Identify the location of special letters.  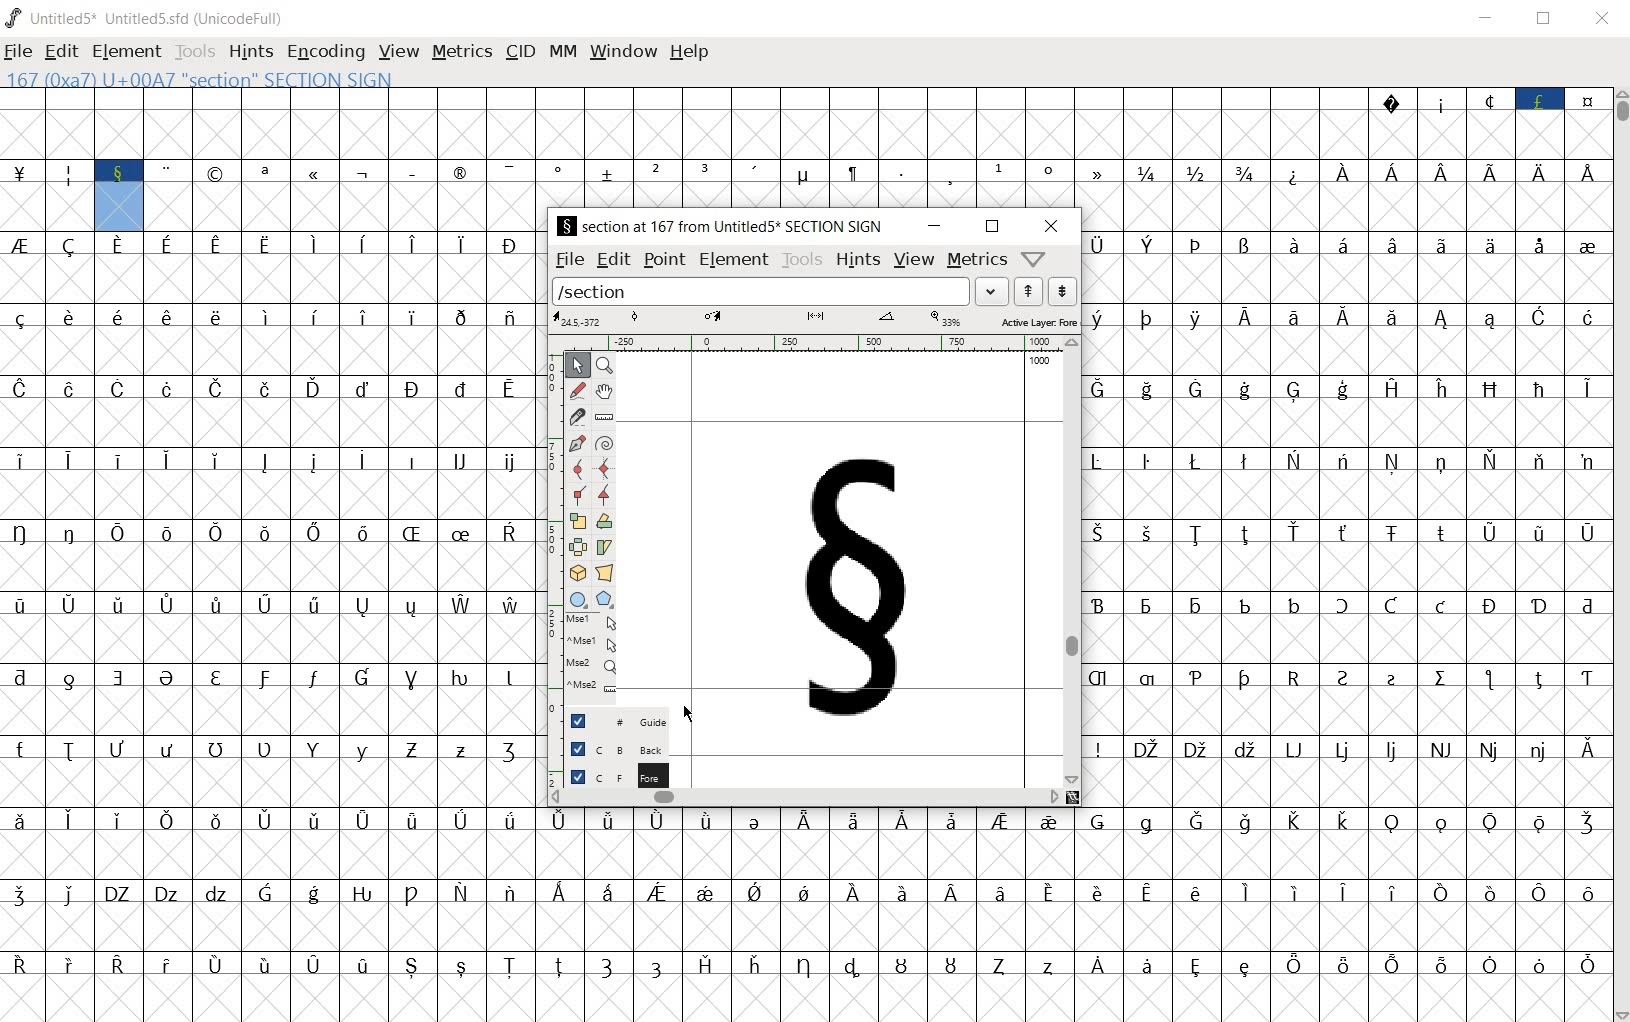
(272, 675).